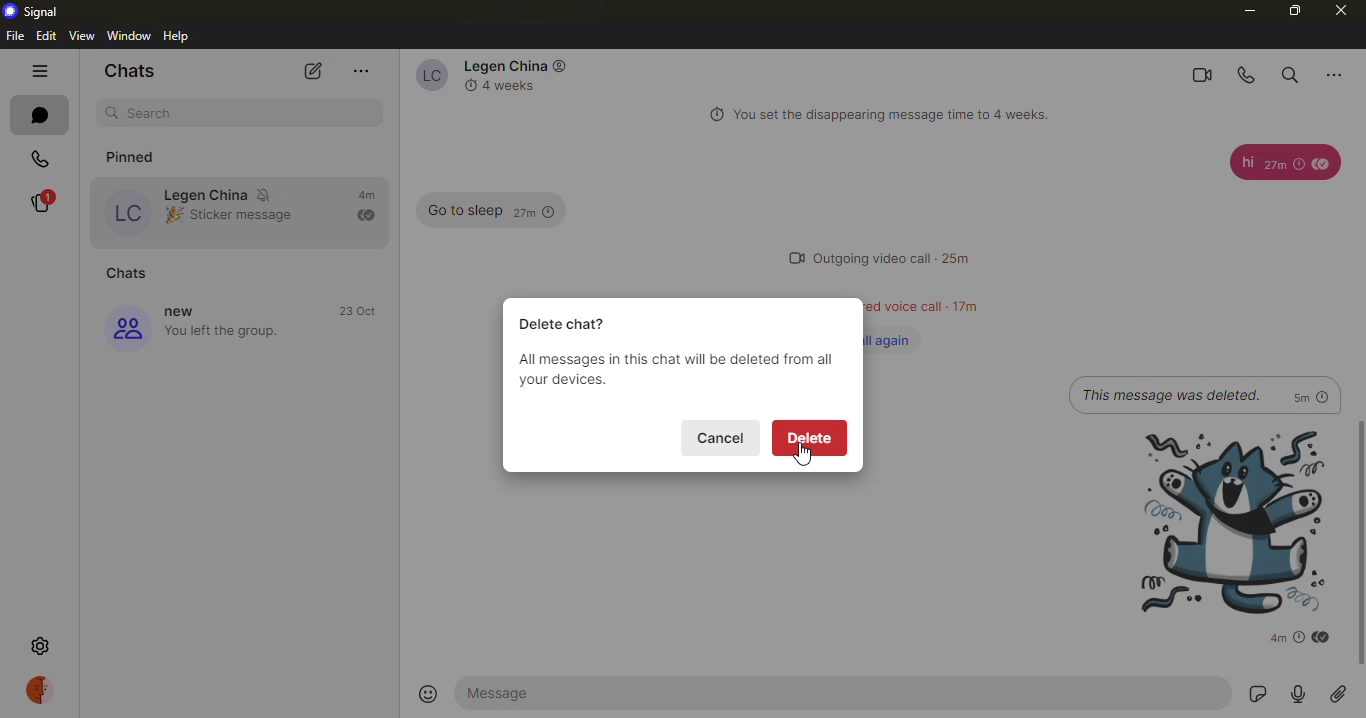  What do you see at coordinates (131, 272) in the screenshot?
I see `chats` at bounding box center [131, 272].